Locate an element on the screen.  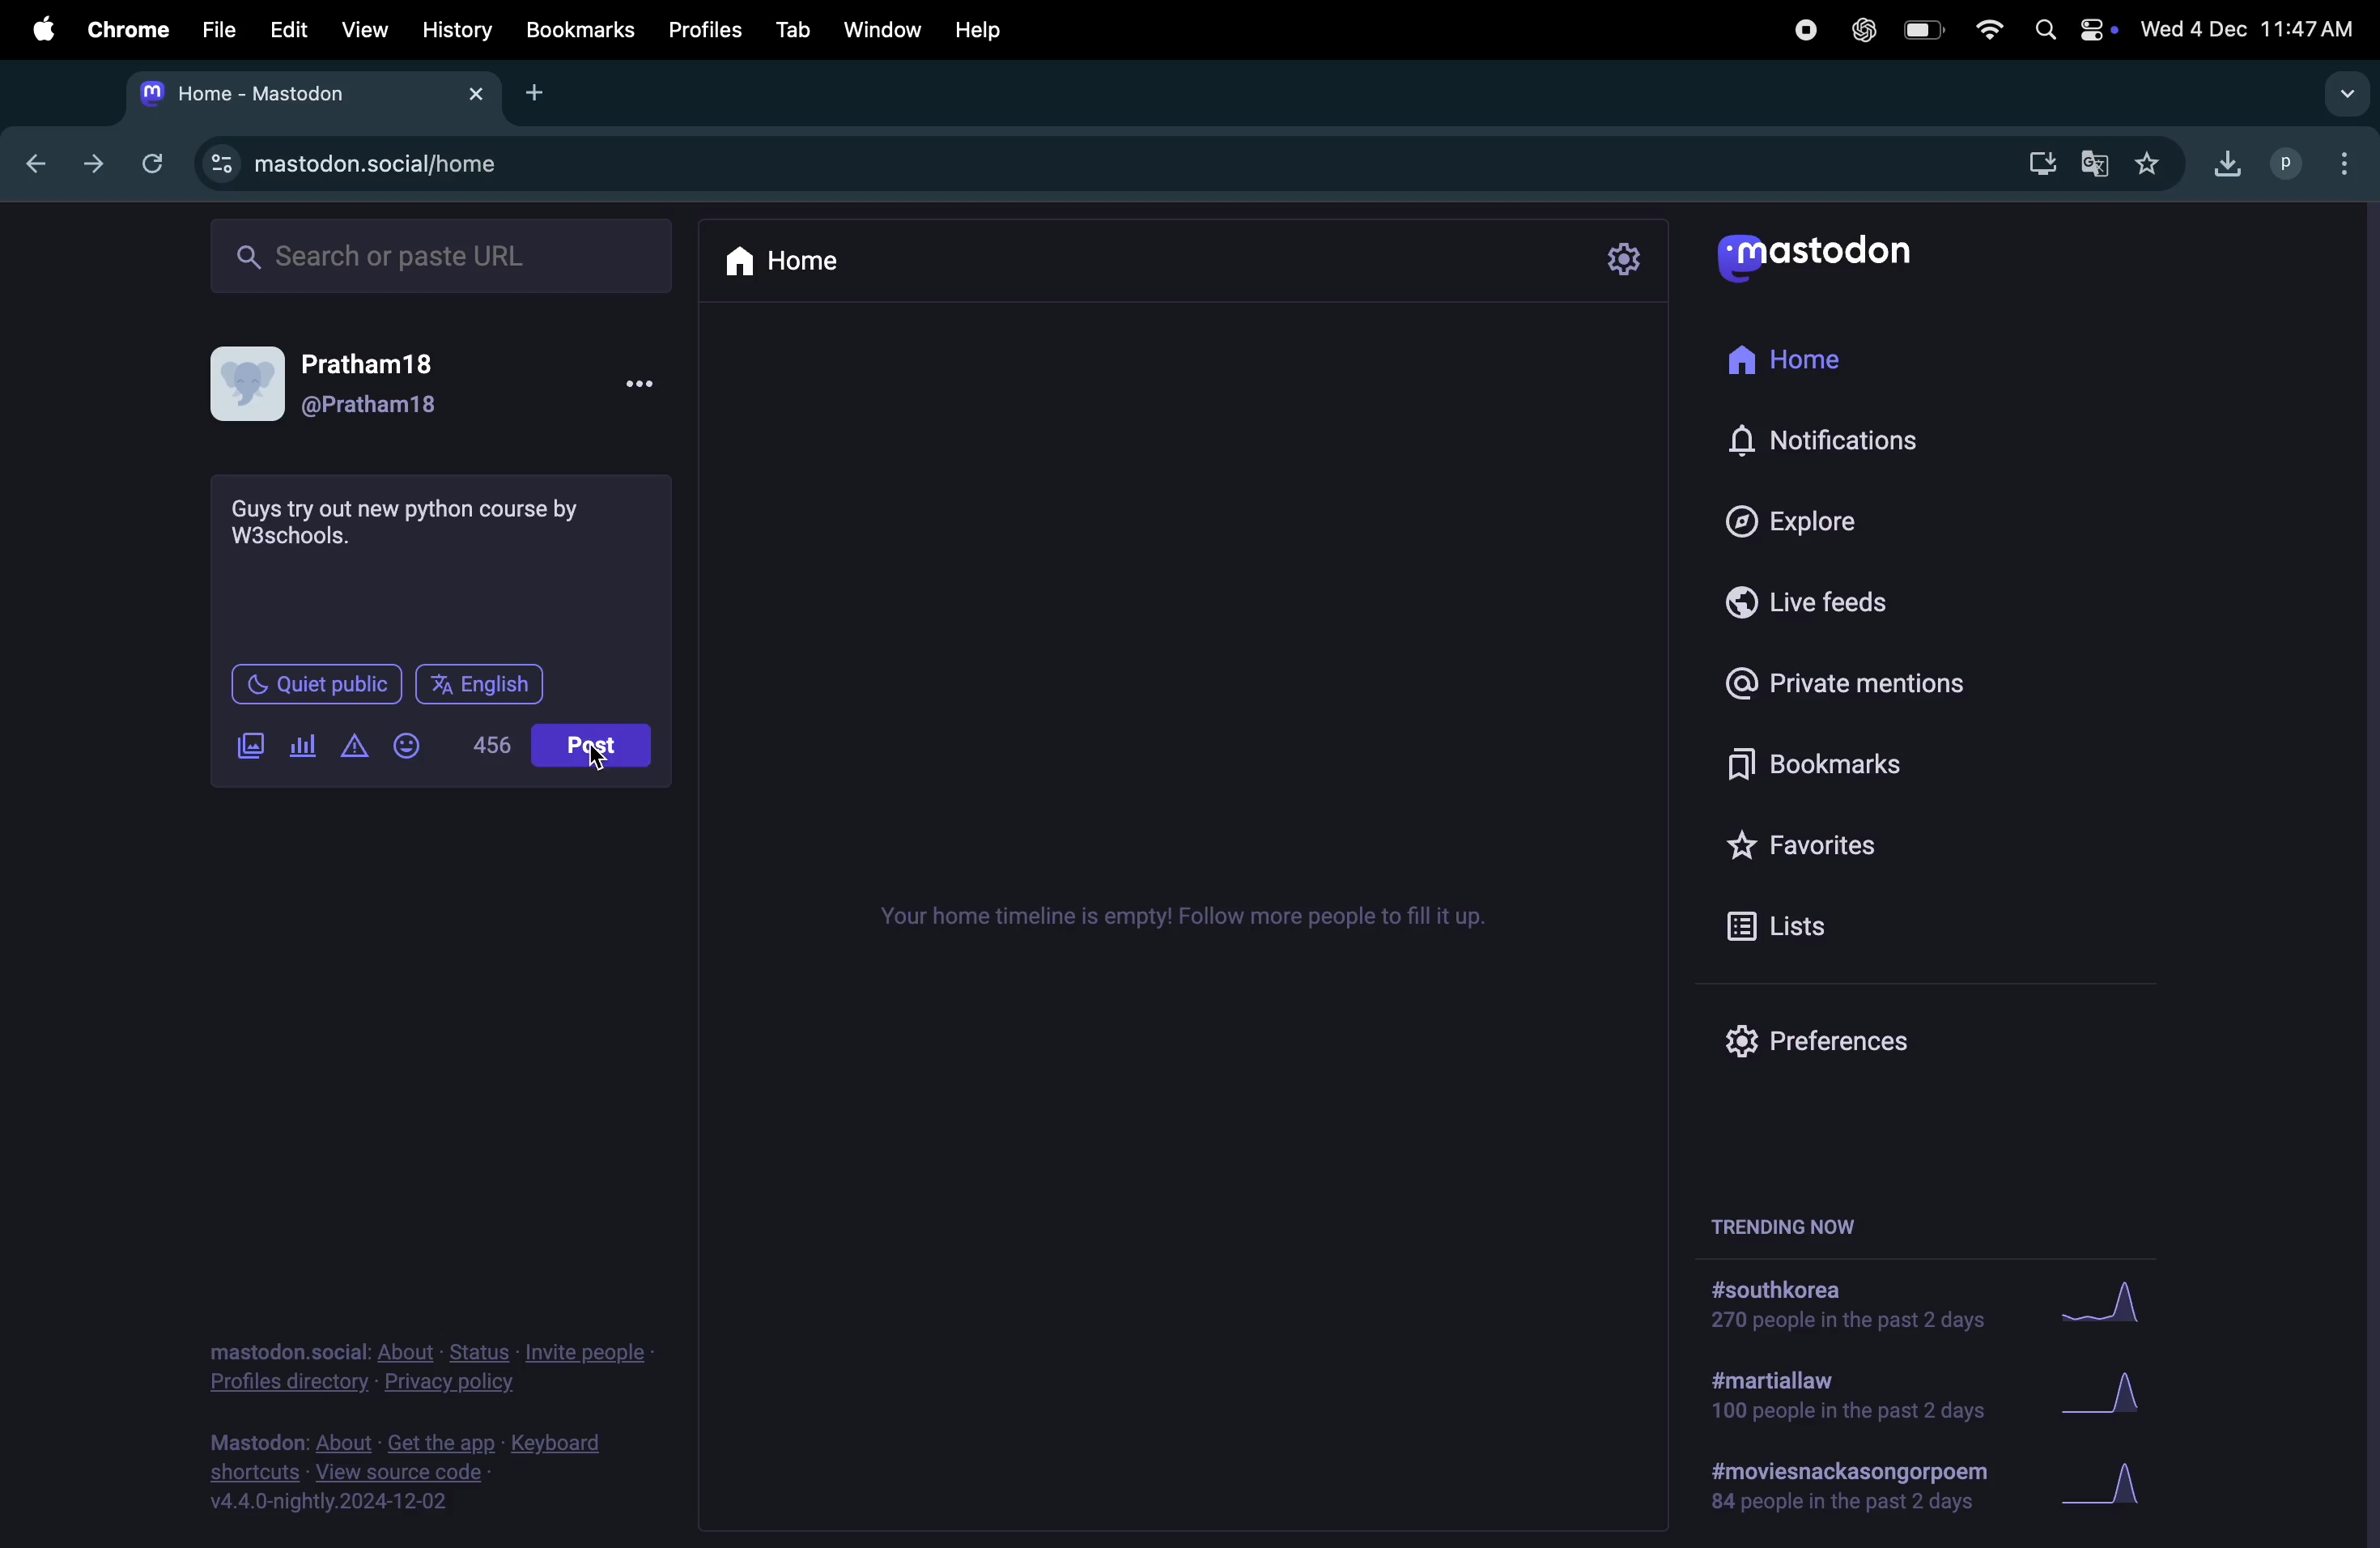
profiles is located at coordinates (703, 30).